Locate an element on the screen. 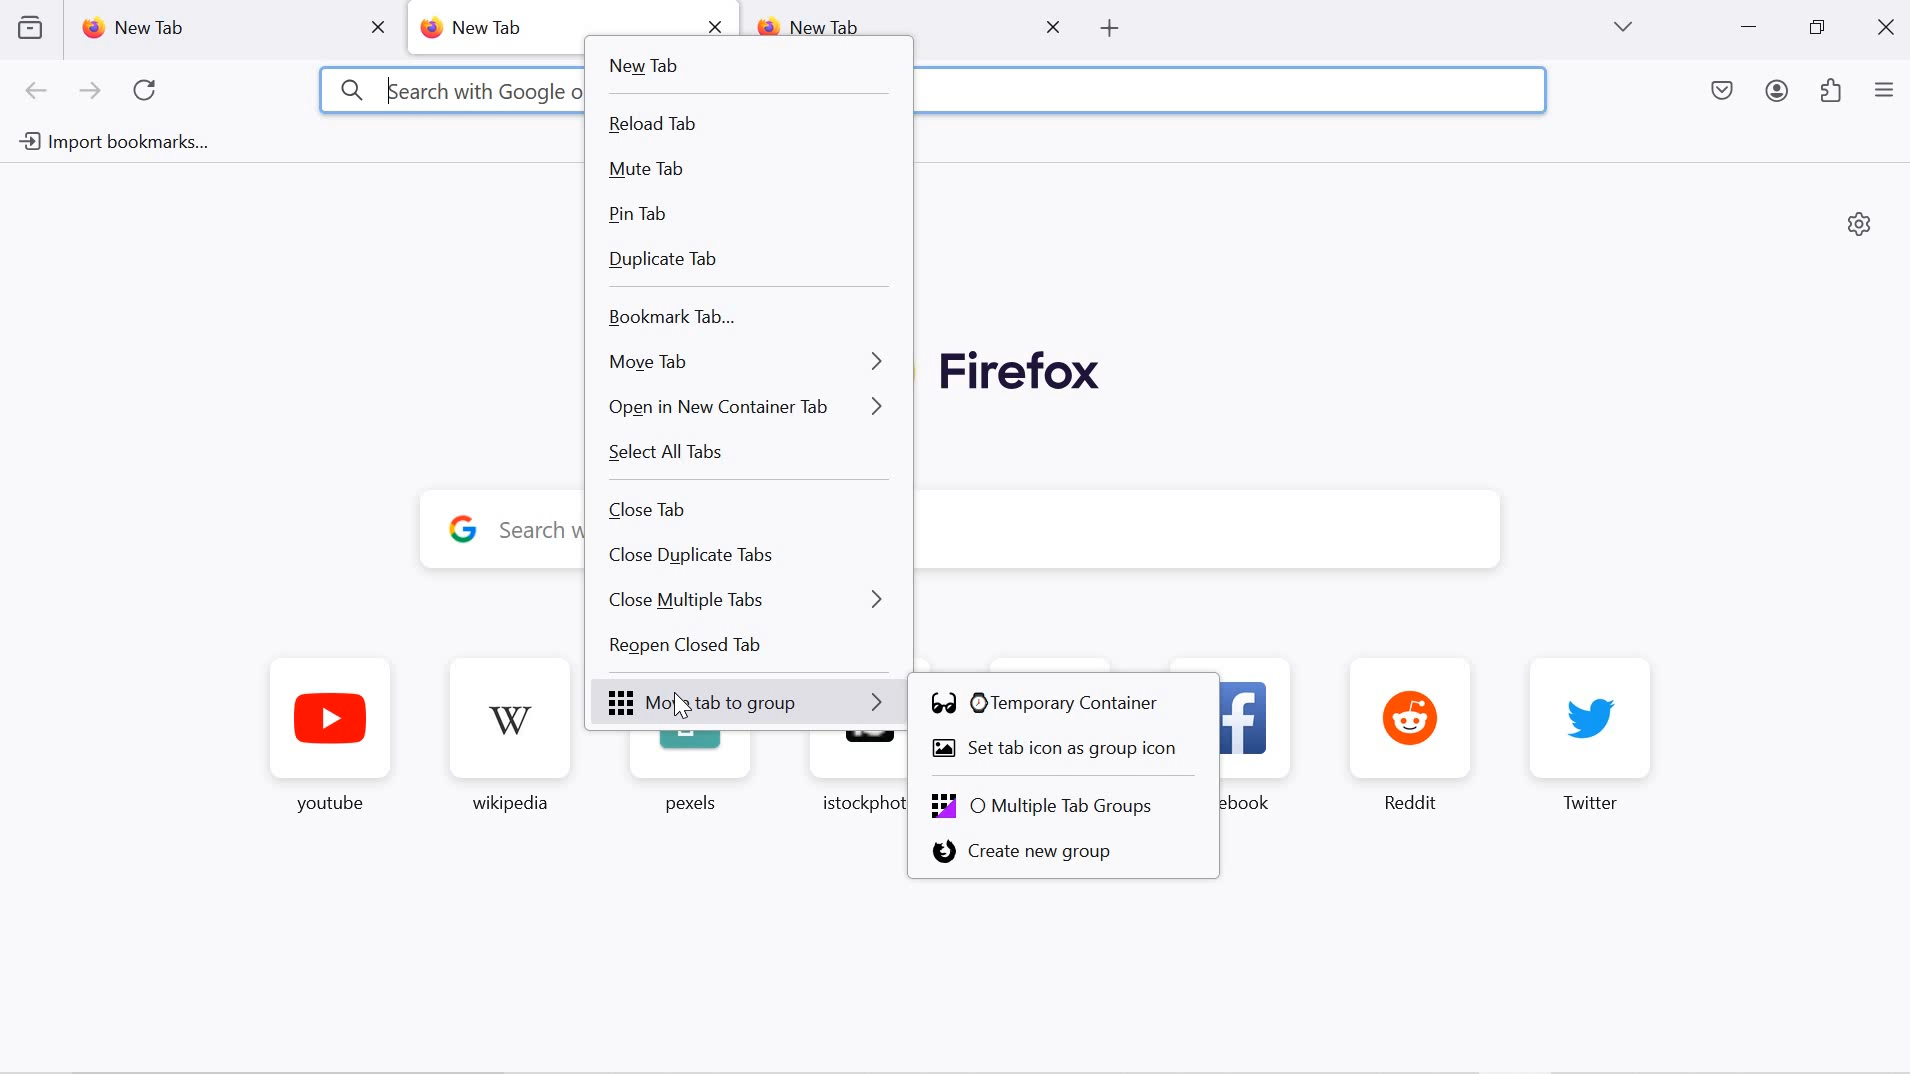 The width and height of the screenshot is (1910, 1074). mute tab is located at coordinates (754, 170).